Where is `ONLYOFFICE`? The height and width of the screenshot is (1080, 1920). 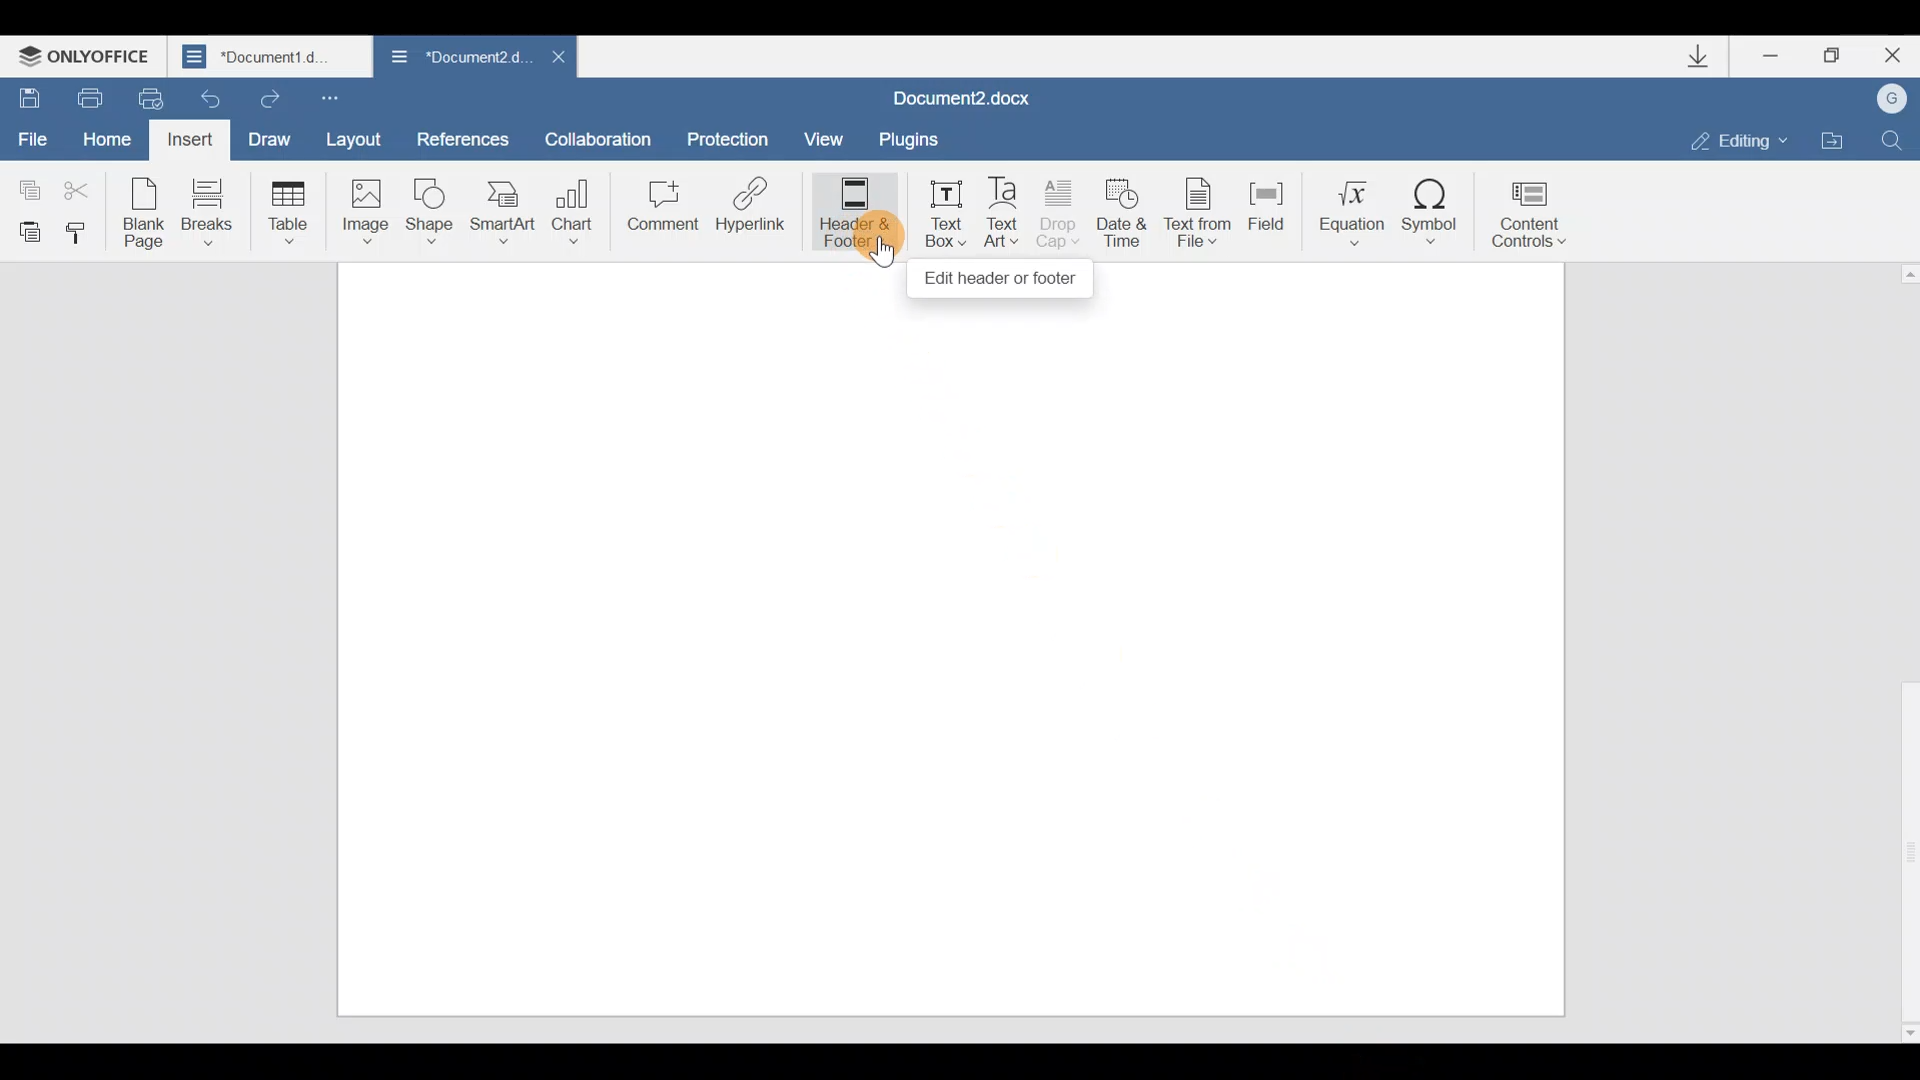
ONLYOFFICE is located at coordinates (90, 52).